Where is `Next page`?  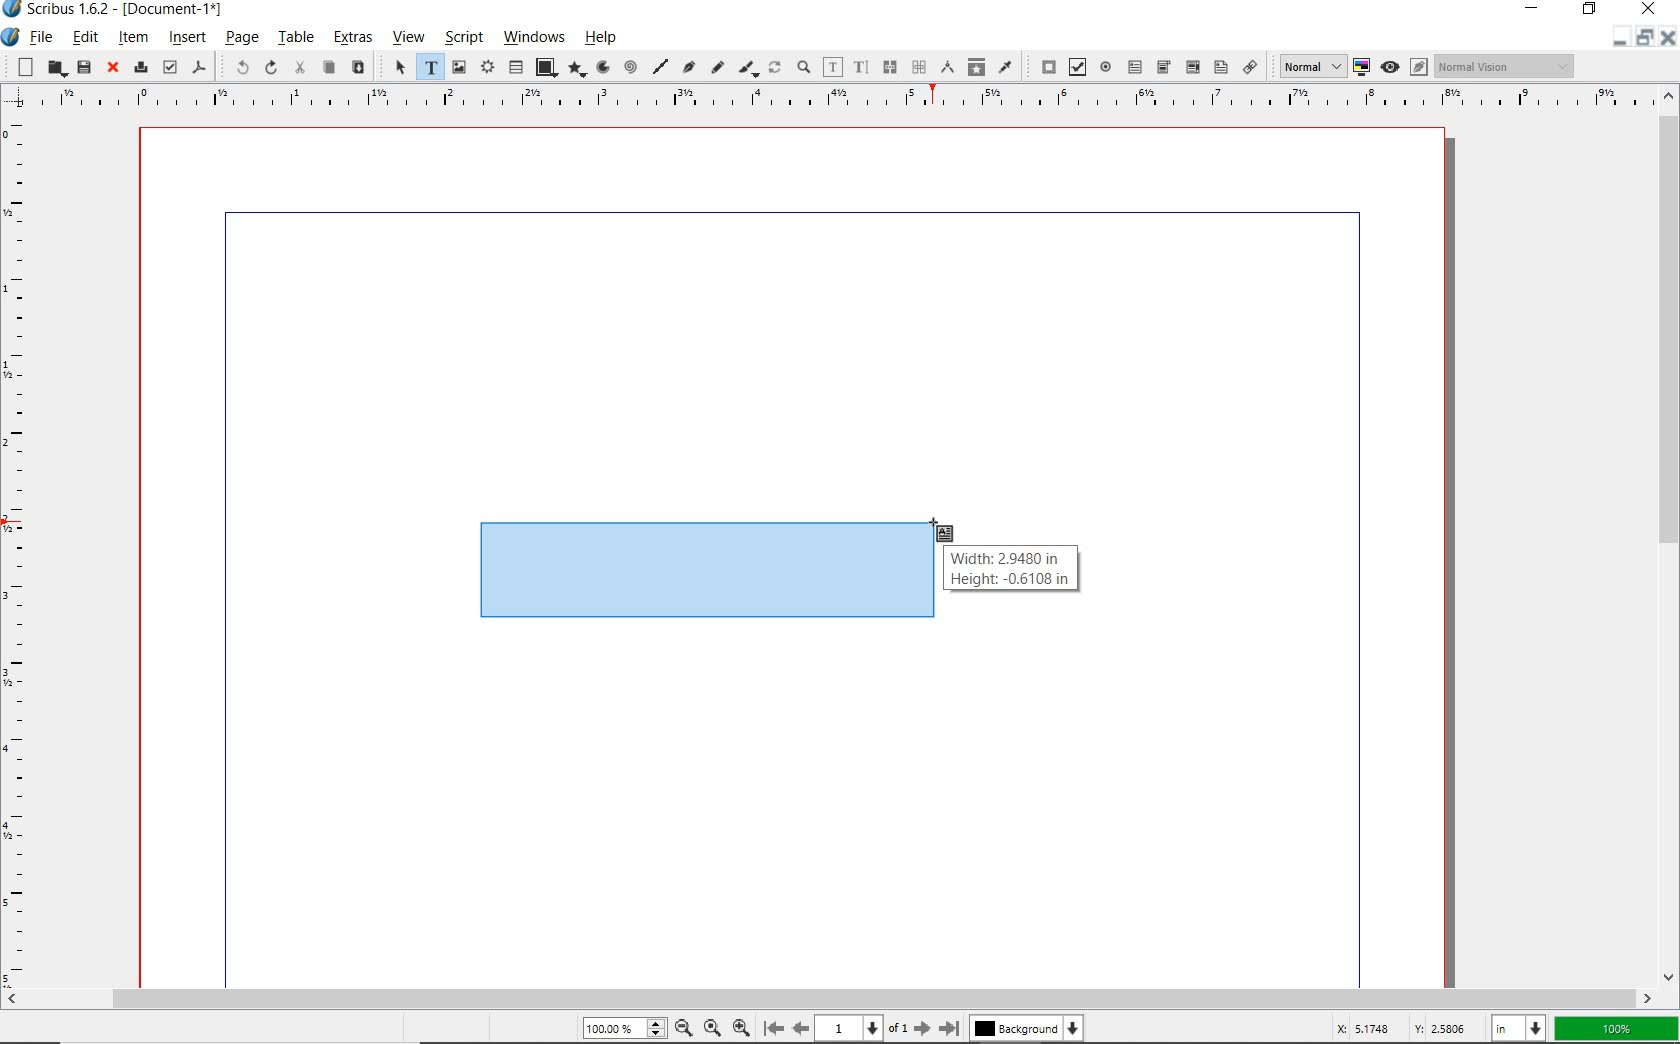
Next page is located at coordinates (921, 1028).